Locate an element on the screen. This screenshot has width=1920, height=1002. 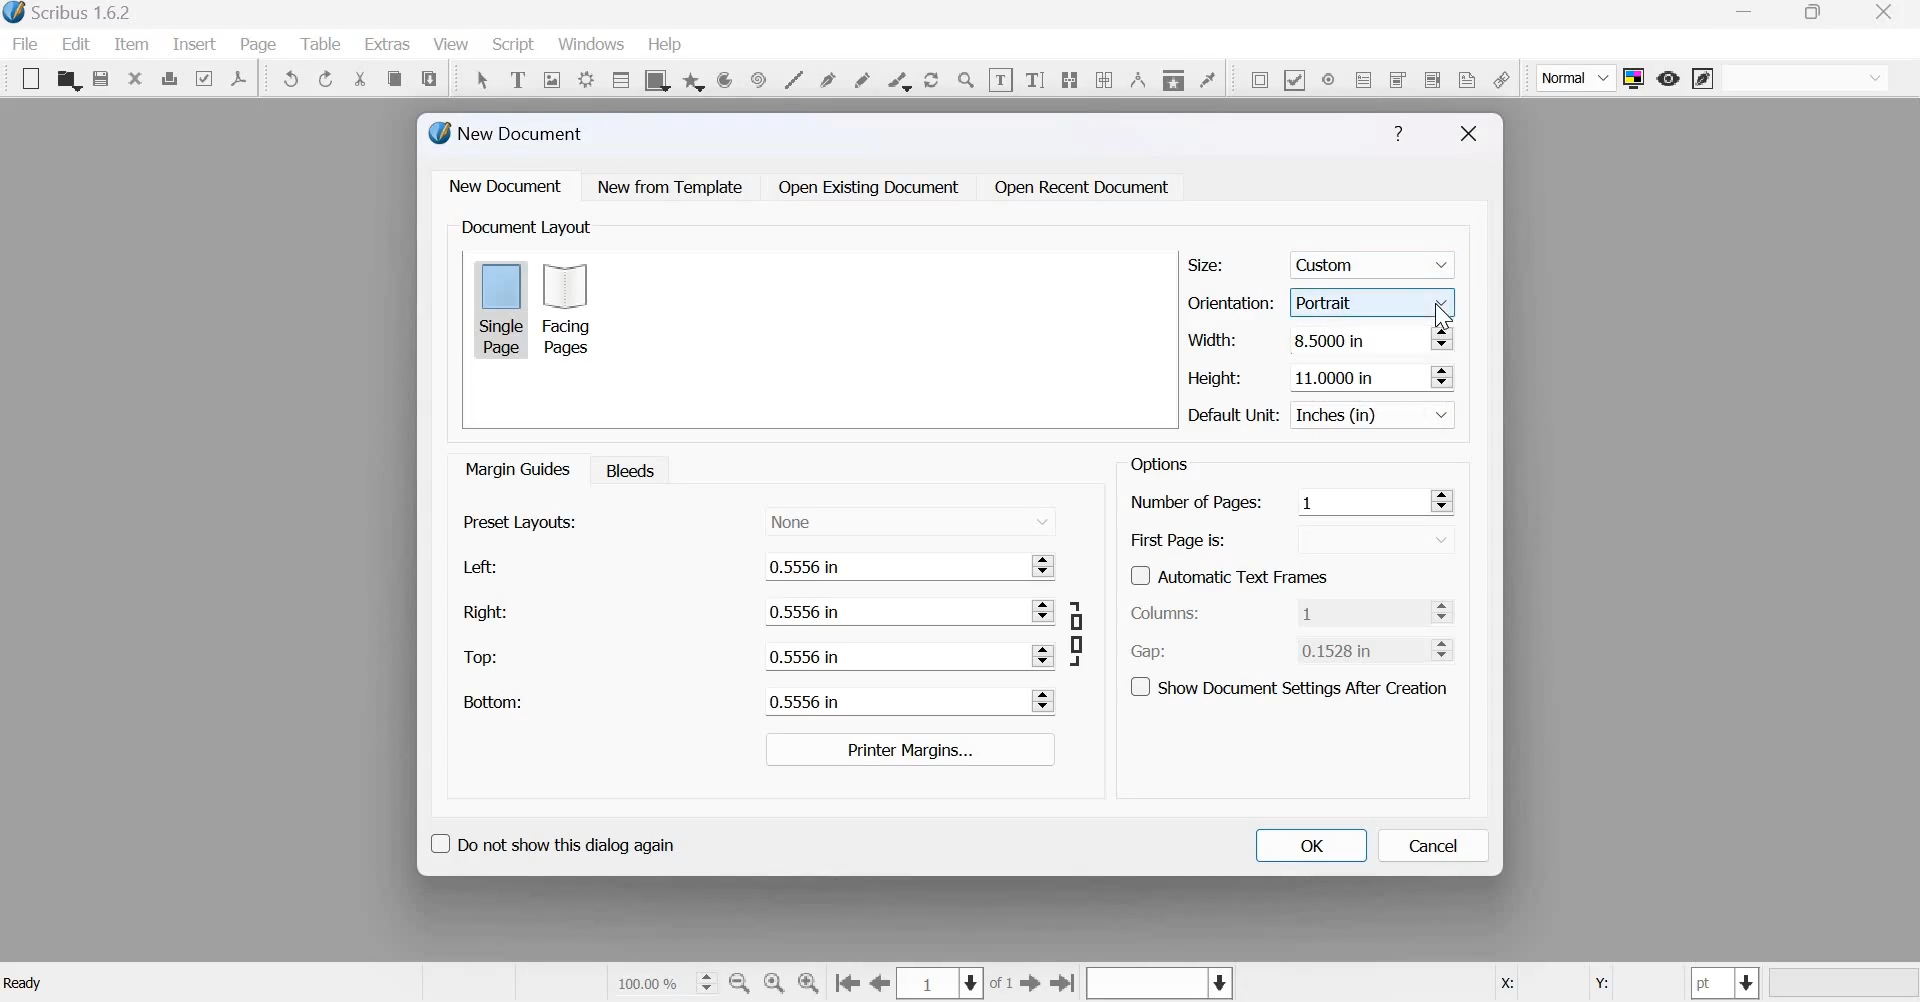
Bleeds is located at coordinates (625, 469).